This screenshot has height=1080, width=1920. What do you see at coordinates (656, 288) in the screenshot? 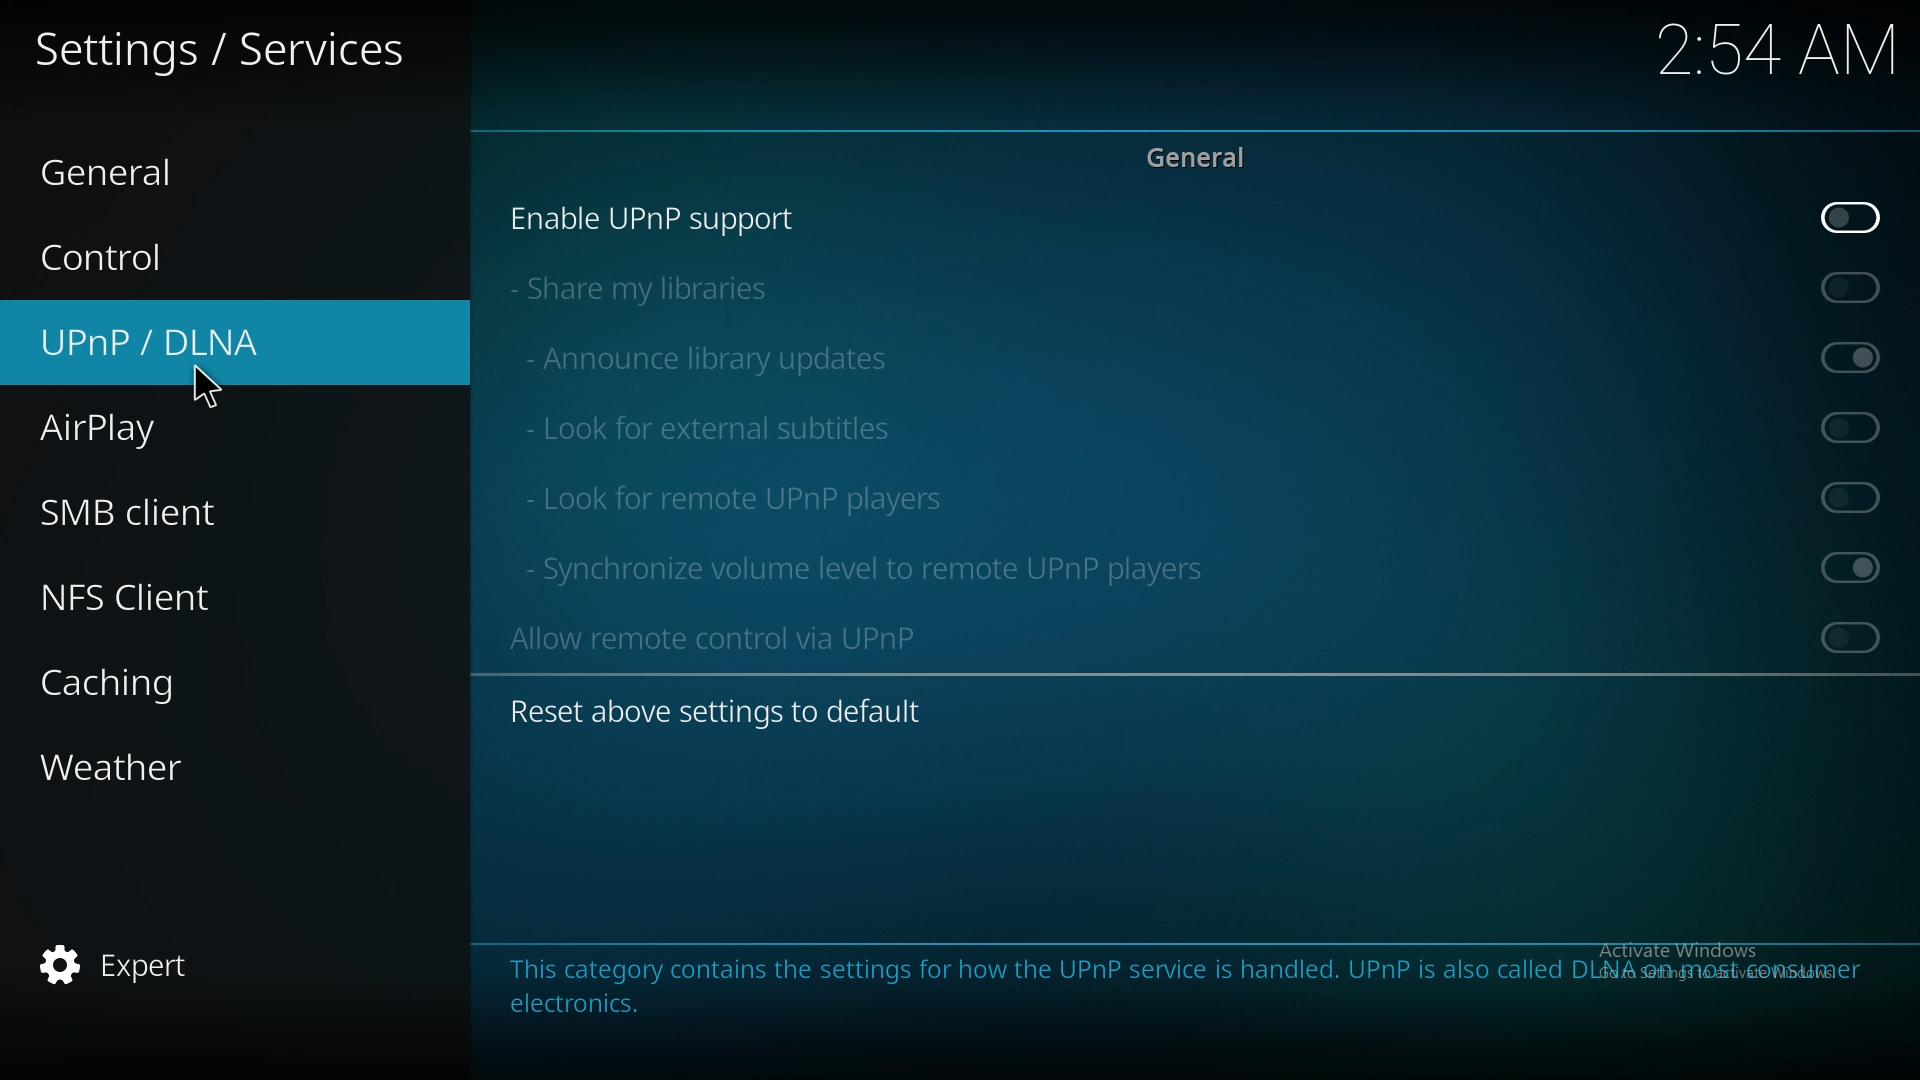
I see `share my libraries` at bounding box center [656, 288].